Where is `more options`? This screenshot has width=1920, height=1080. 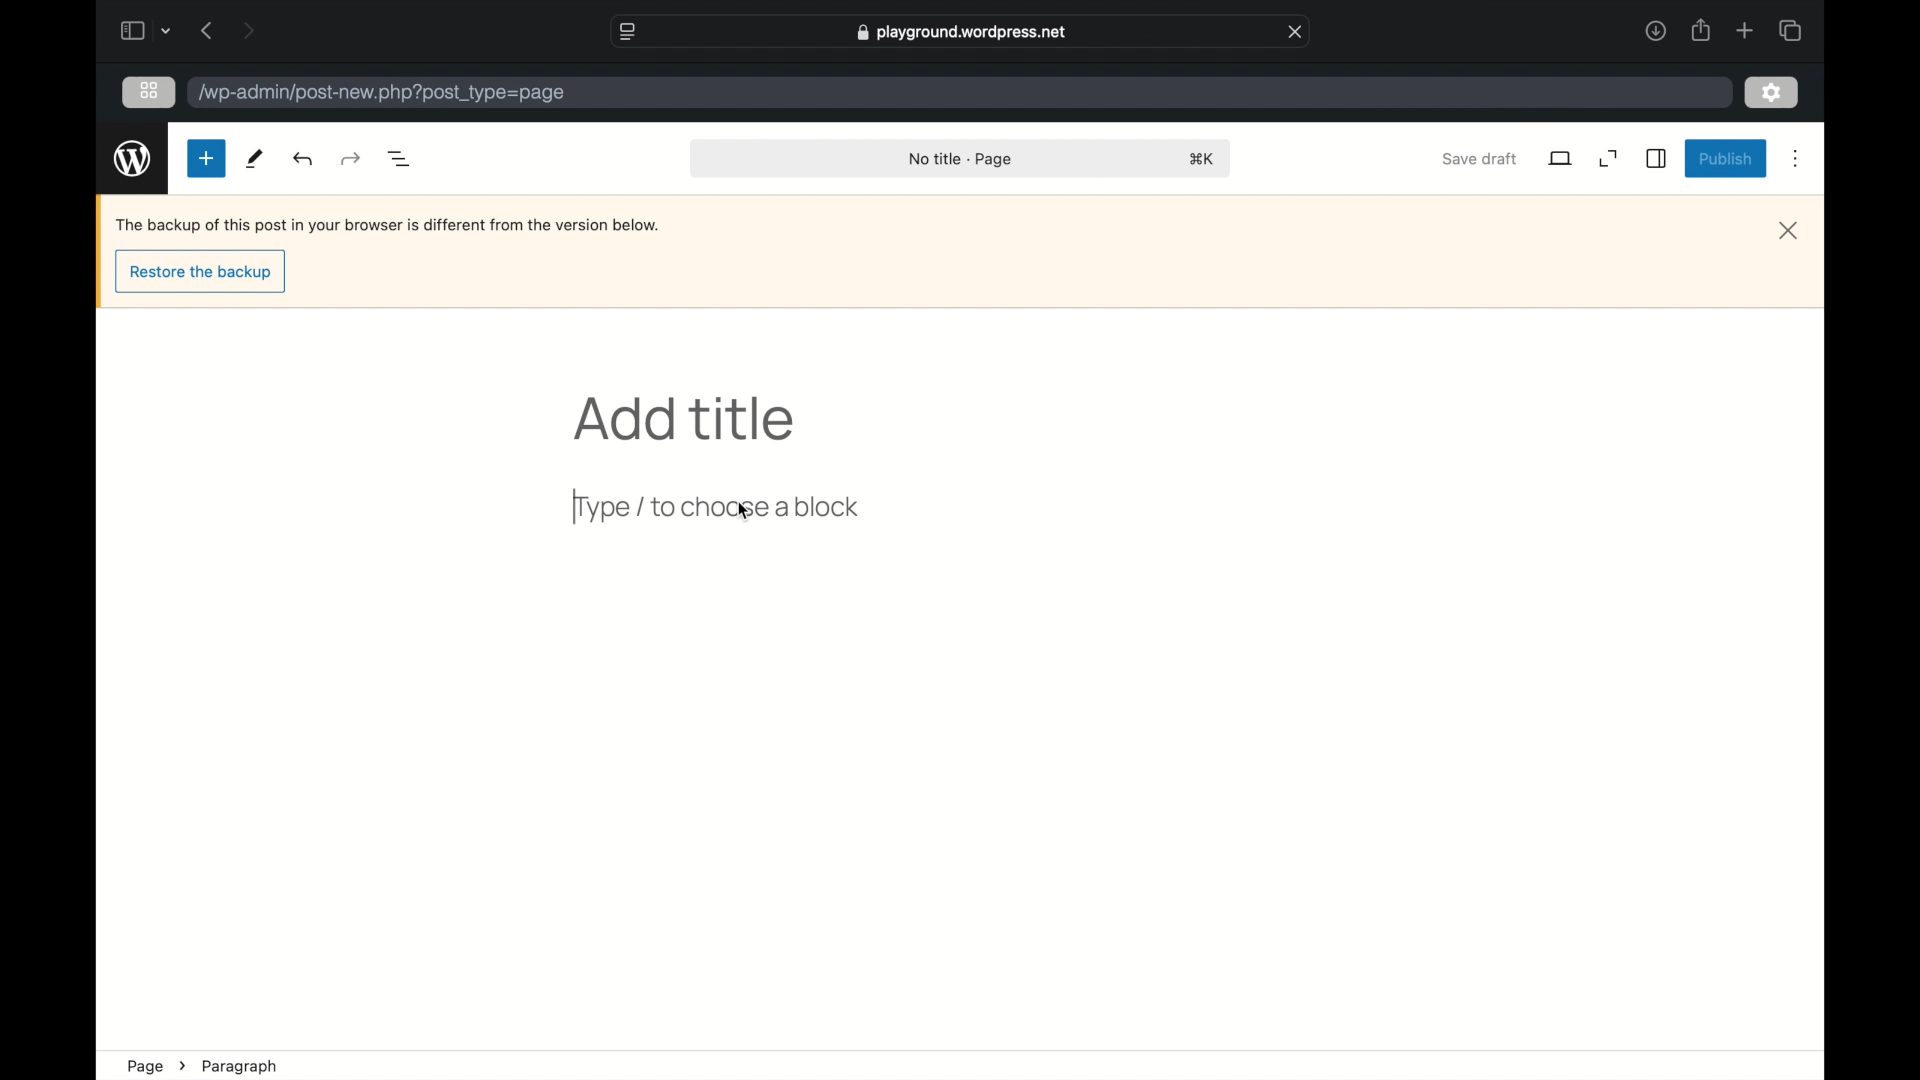 more options is located at coordinates (1798, 159).